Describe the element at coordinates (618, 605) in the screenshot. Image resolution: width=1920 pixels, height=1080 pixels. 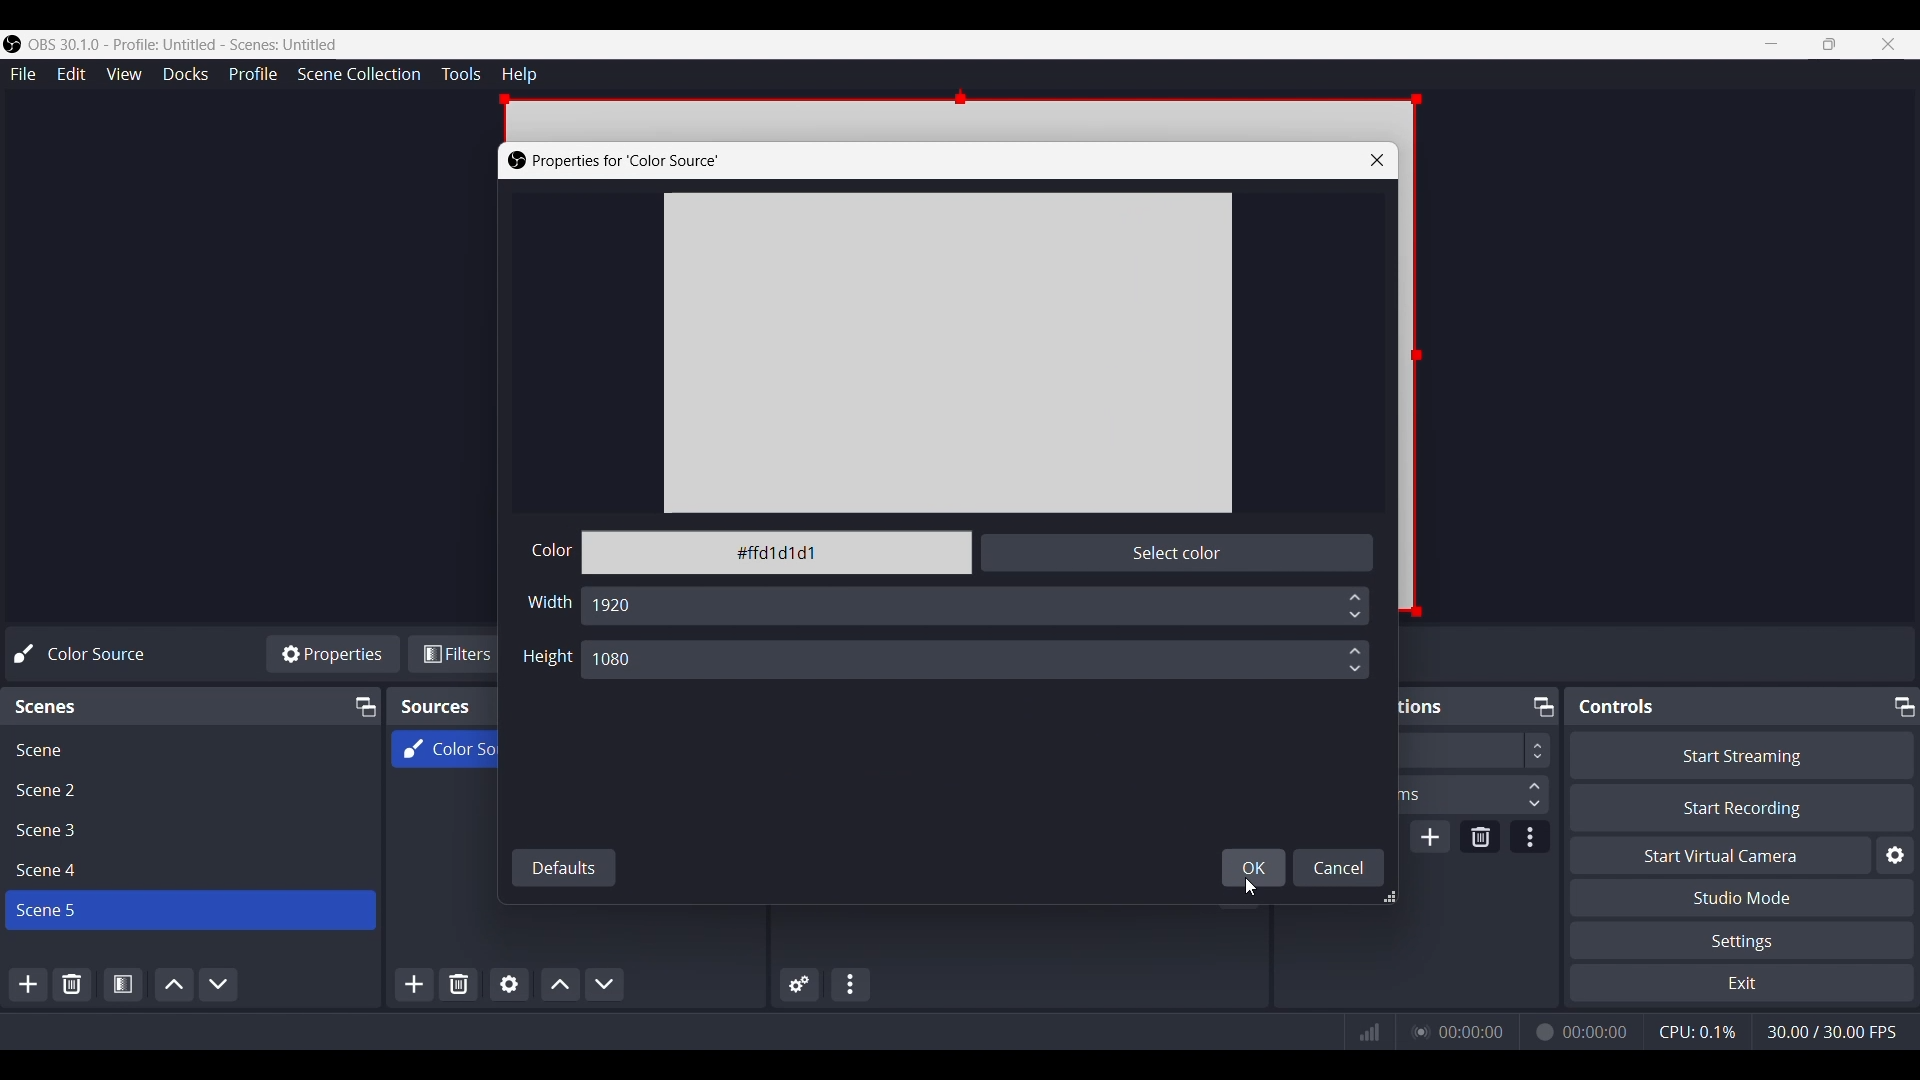
I see `1920` at that location.